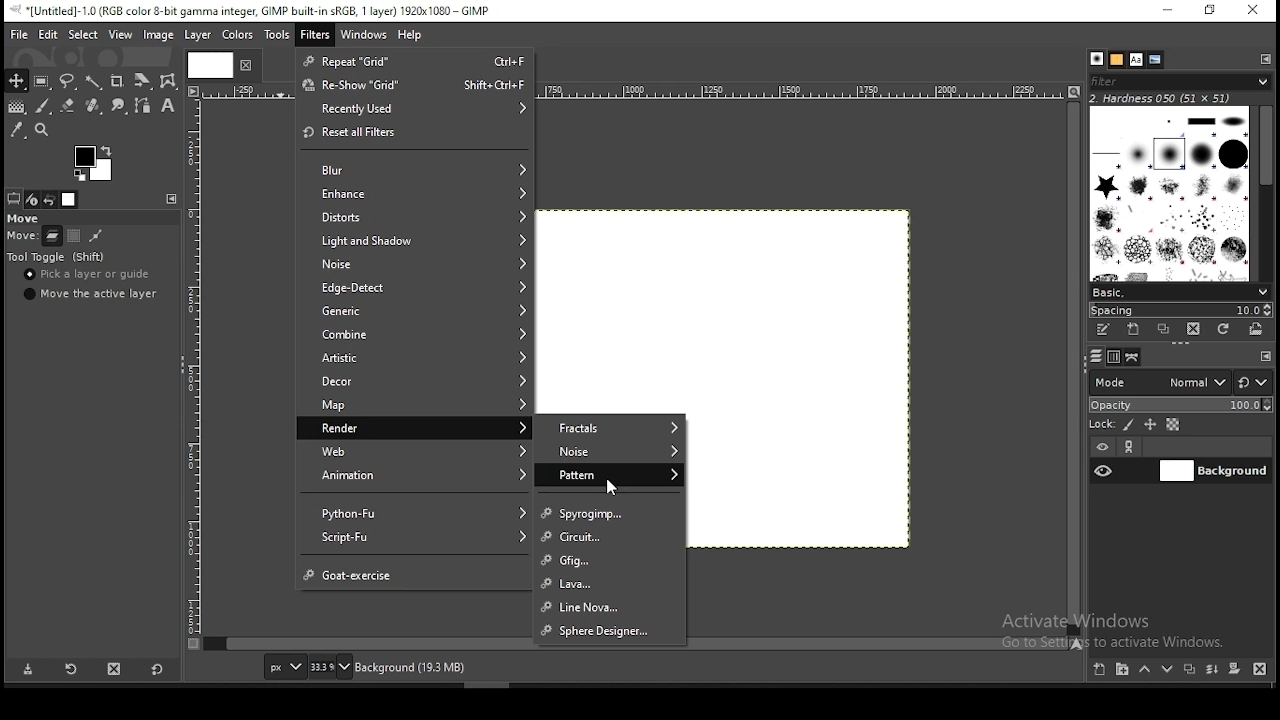  Describe the element at coordinates (612, 486) in the screenshot. I see `mouse pointer` at that location.